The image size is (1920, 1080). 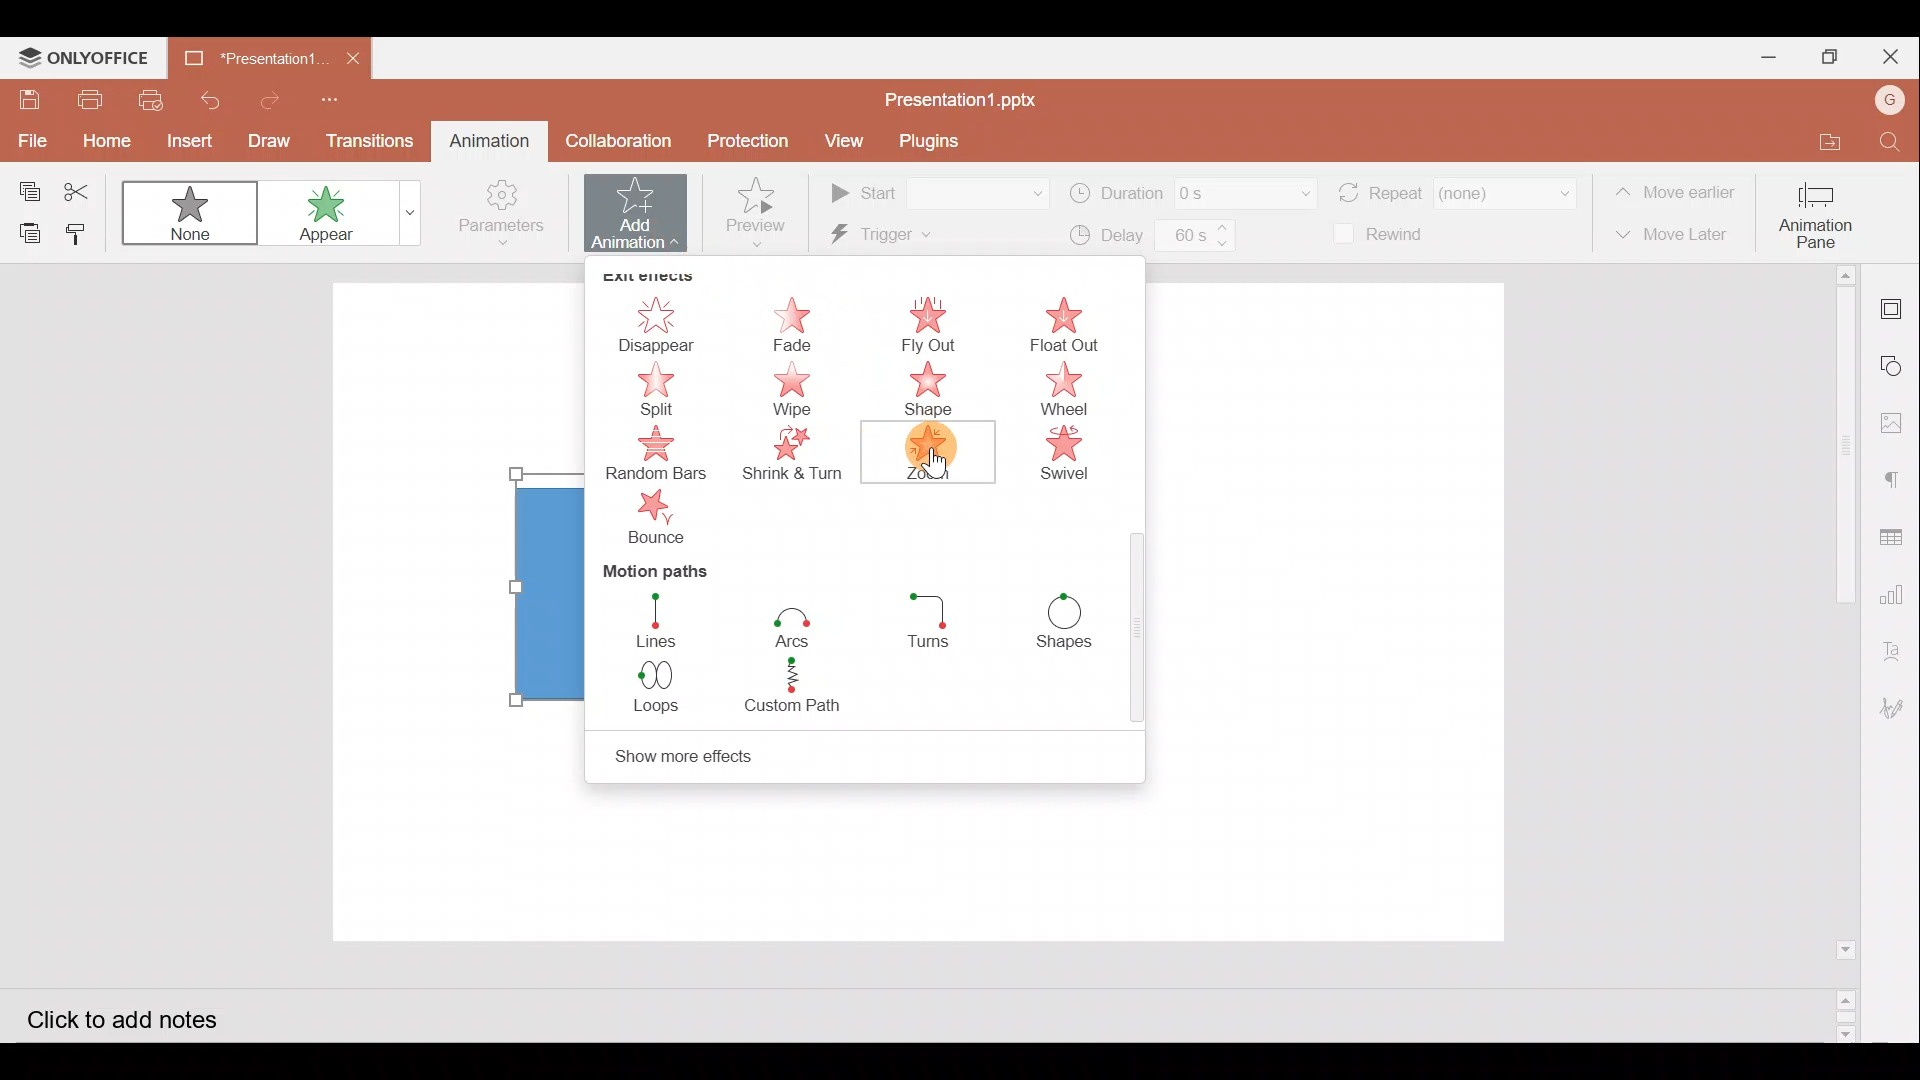 I want to click on Save, so click(x=29, y=100).